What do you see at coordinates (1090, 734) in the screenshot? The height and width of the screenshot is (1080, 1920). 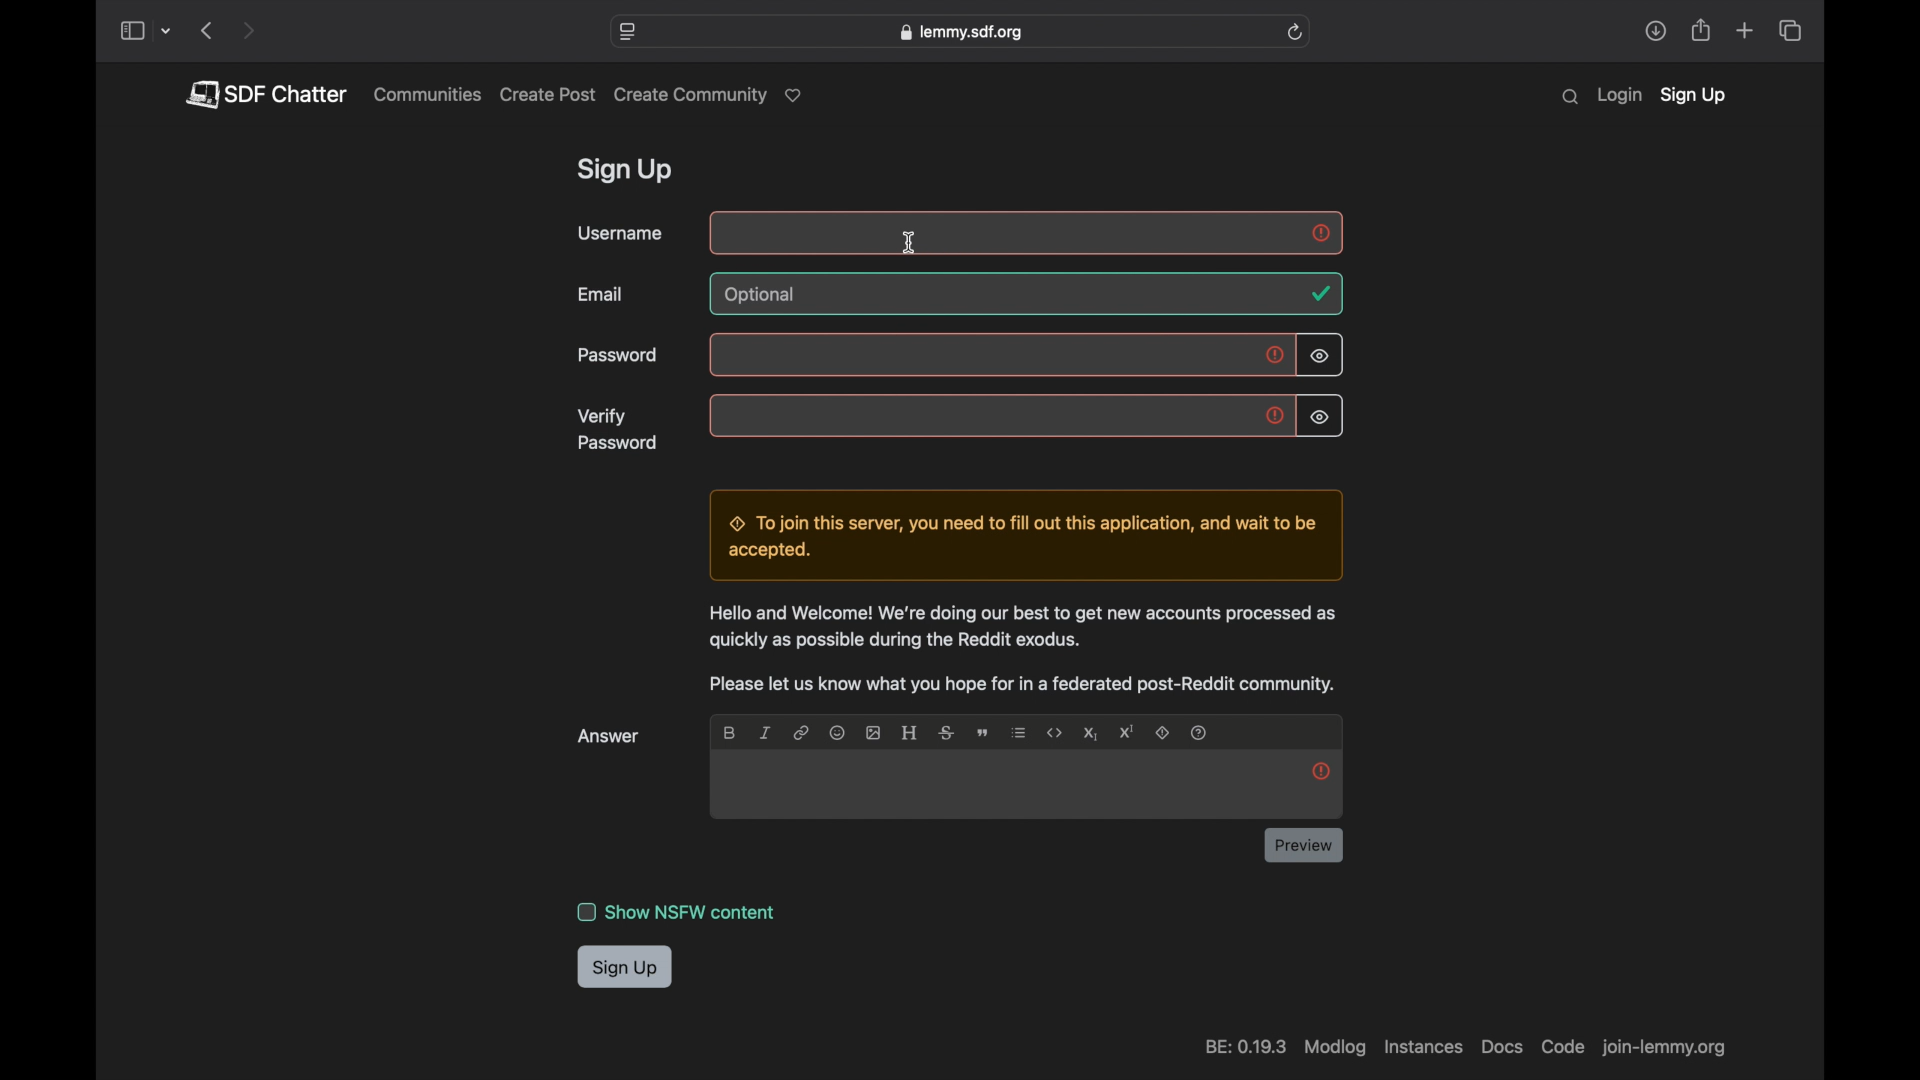 I see `subscript` at bounding box center [1090, 734].